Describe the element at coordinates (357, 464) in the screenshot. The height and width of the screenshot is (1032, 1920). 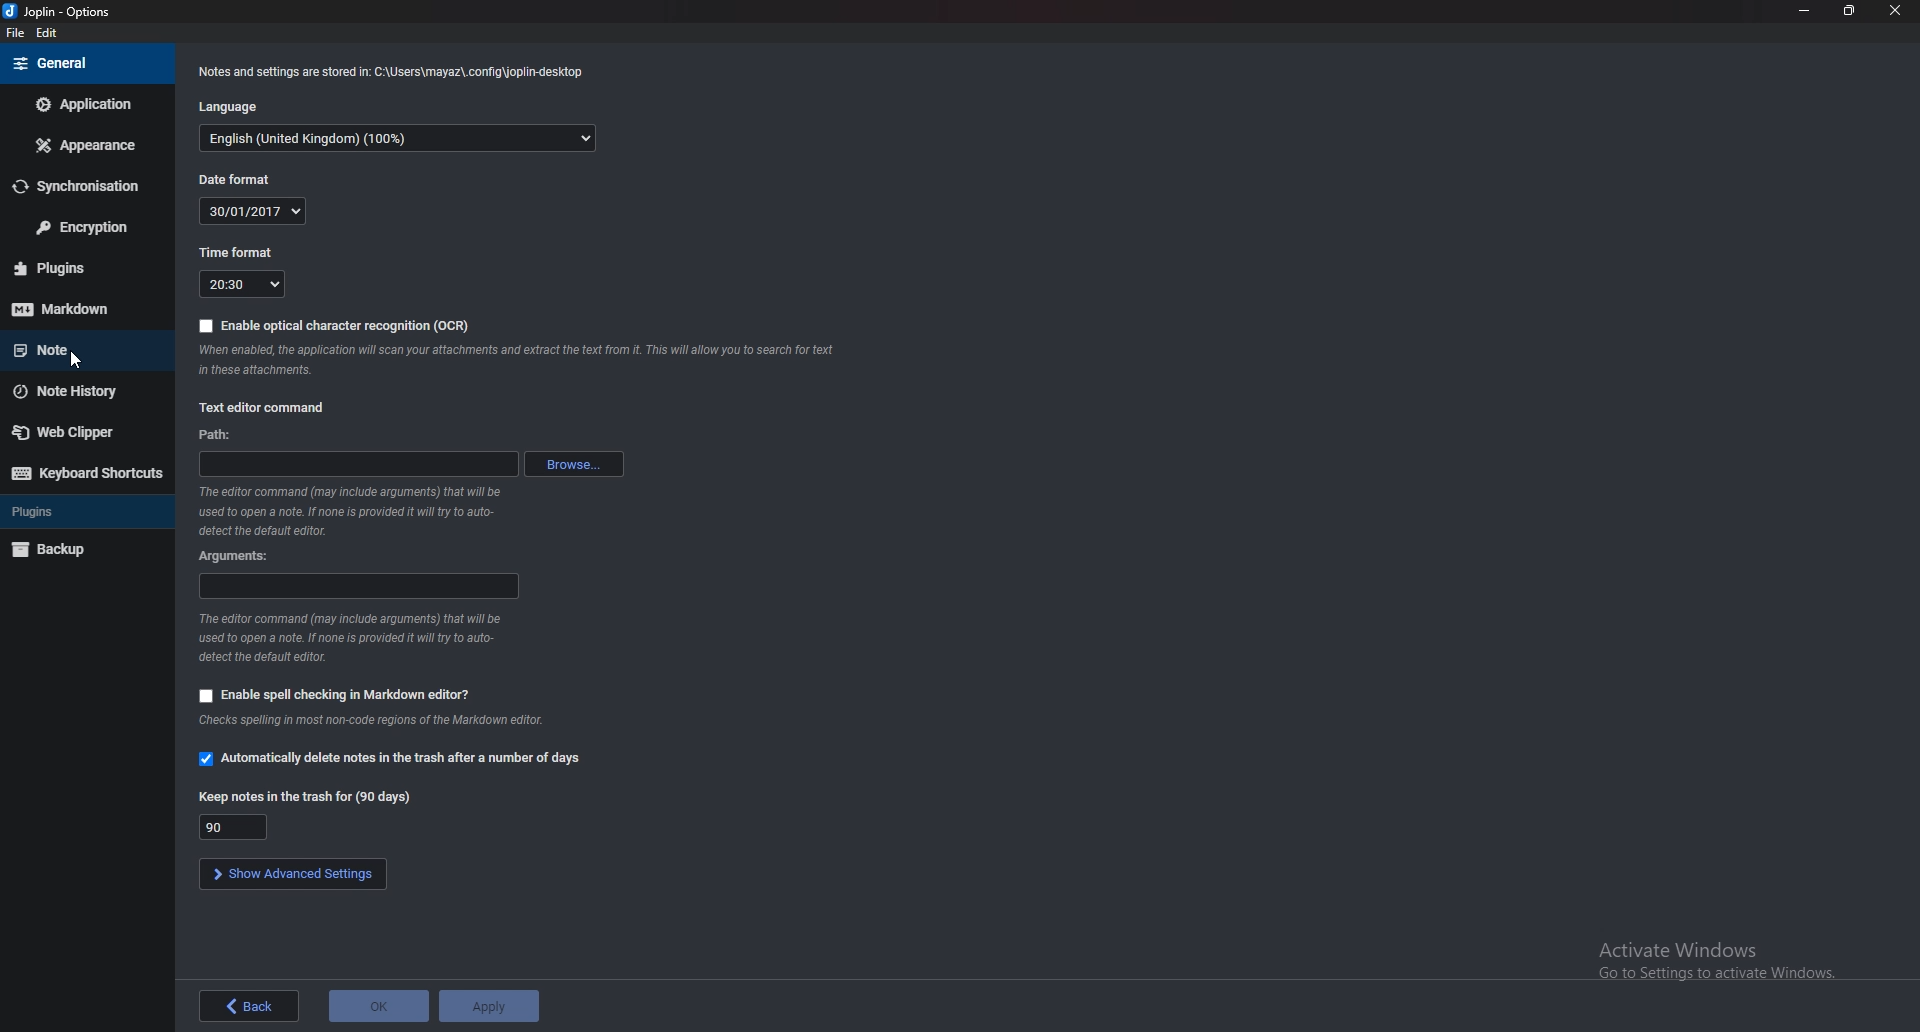
I see `path` at that location.